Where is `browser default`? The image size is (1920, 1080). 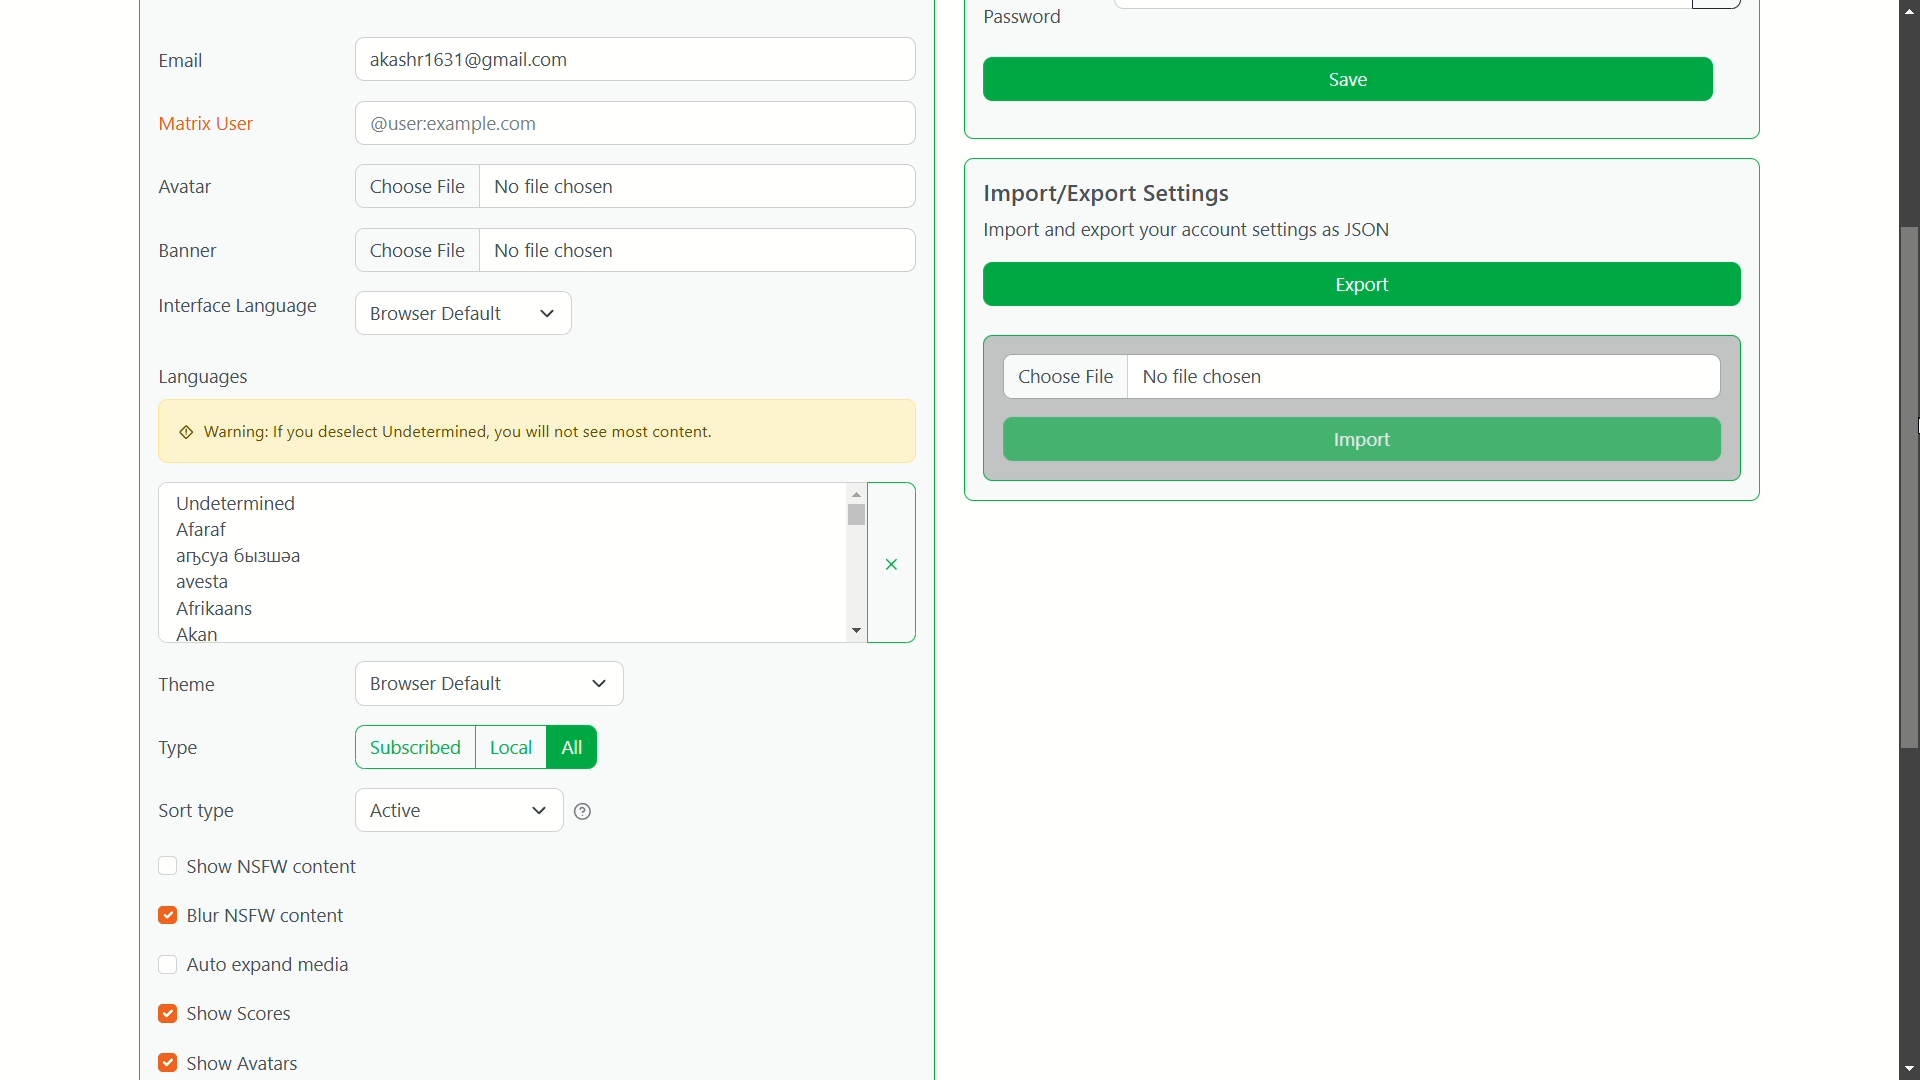
browser default is located at coordinates (436, 313).